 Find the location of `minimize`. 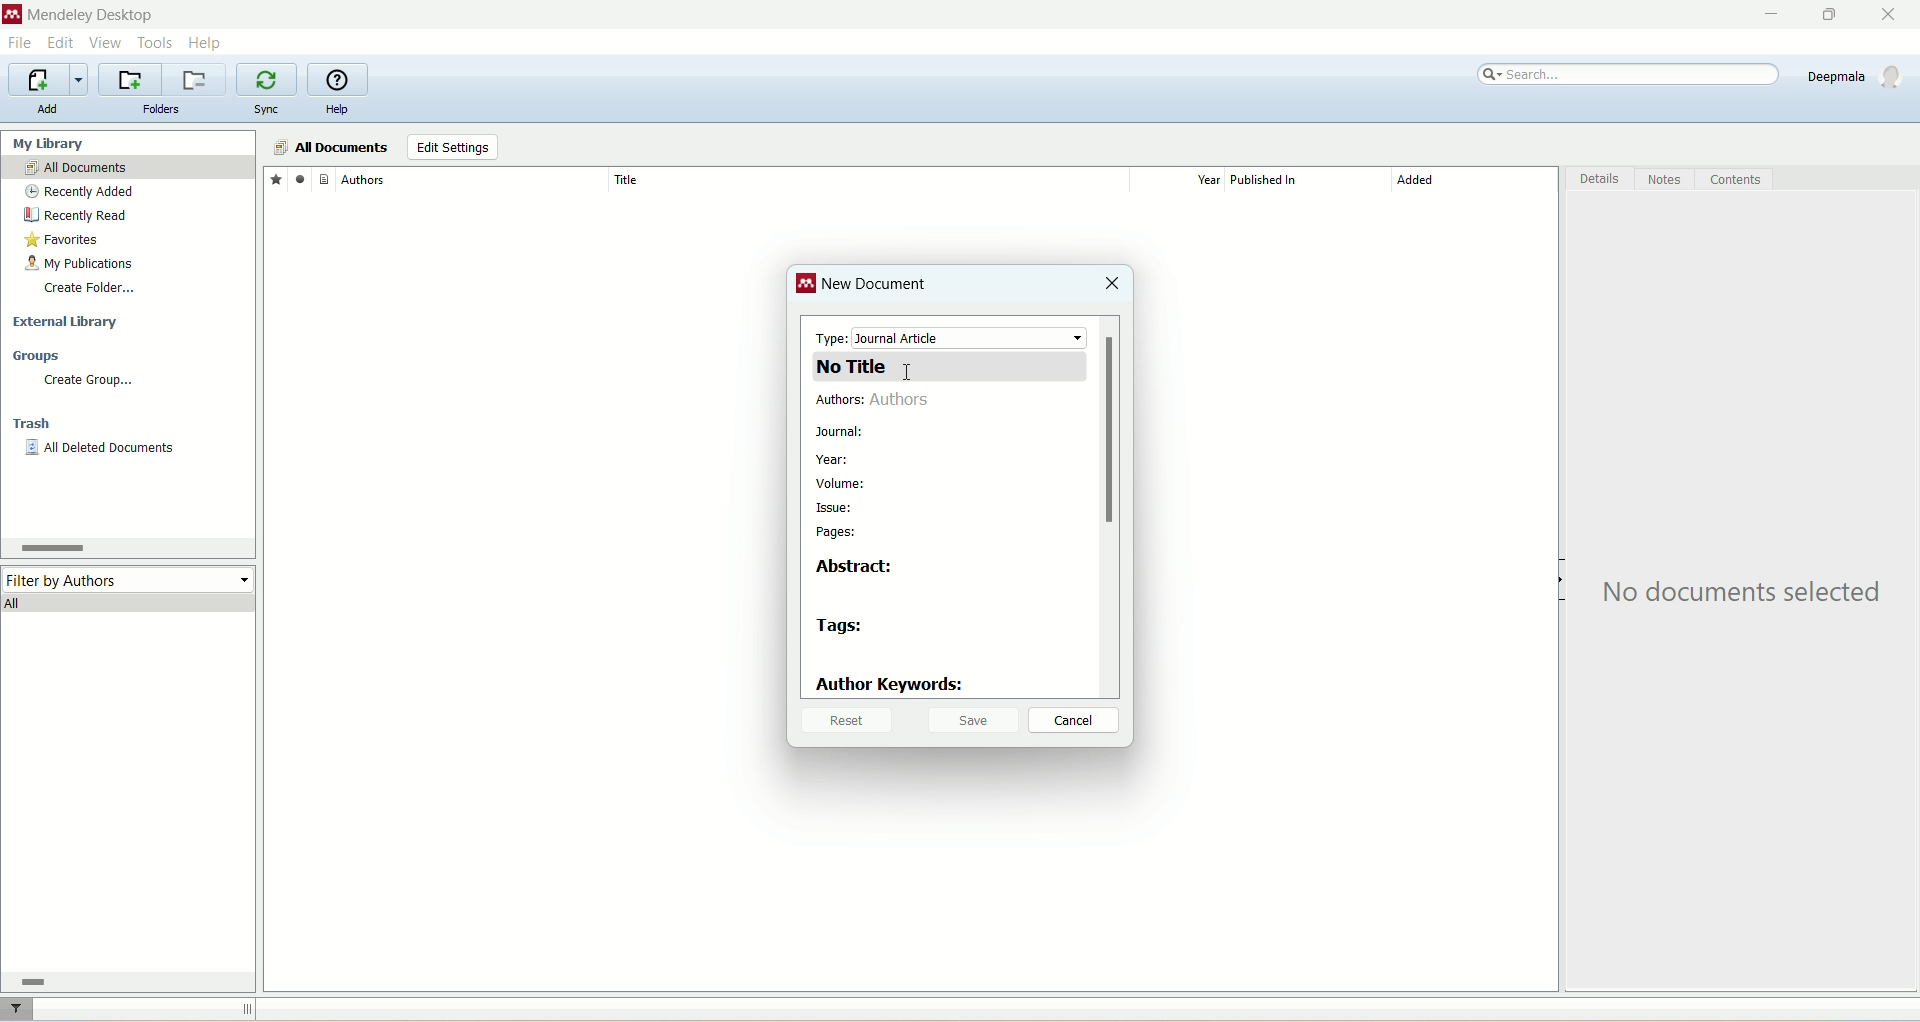

minimize is located at coordinates (1767, 15).